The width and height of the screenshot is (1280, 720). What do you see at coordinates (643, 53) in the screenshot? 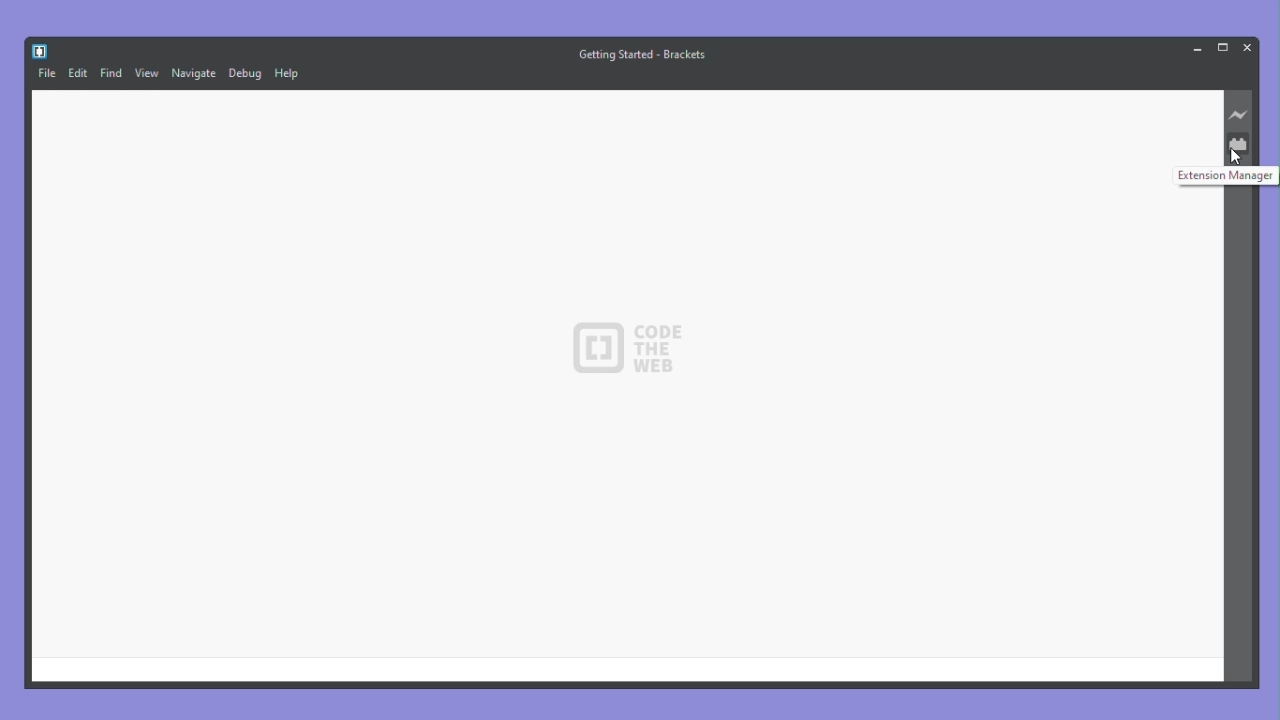
I see `Text: getting started : brackets` at bounding box center [643, 53].